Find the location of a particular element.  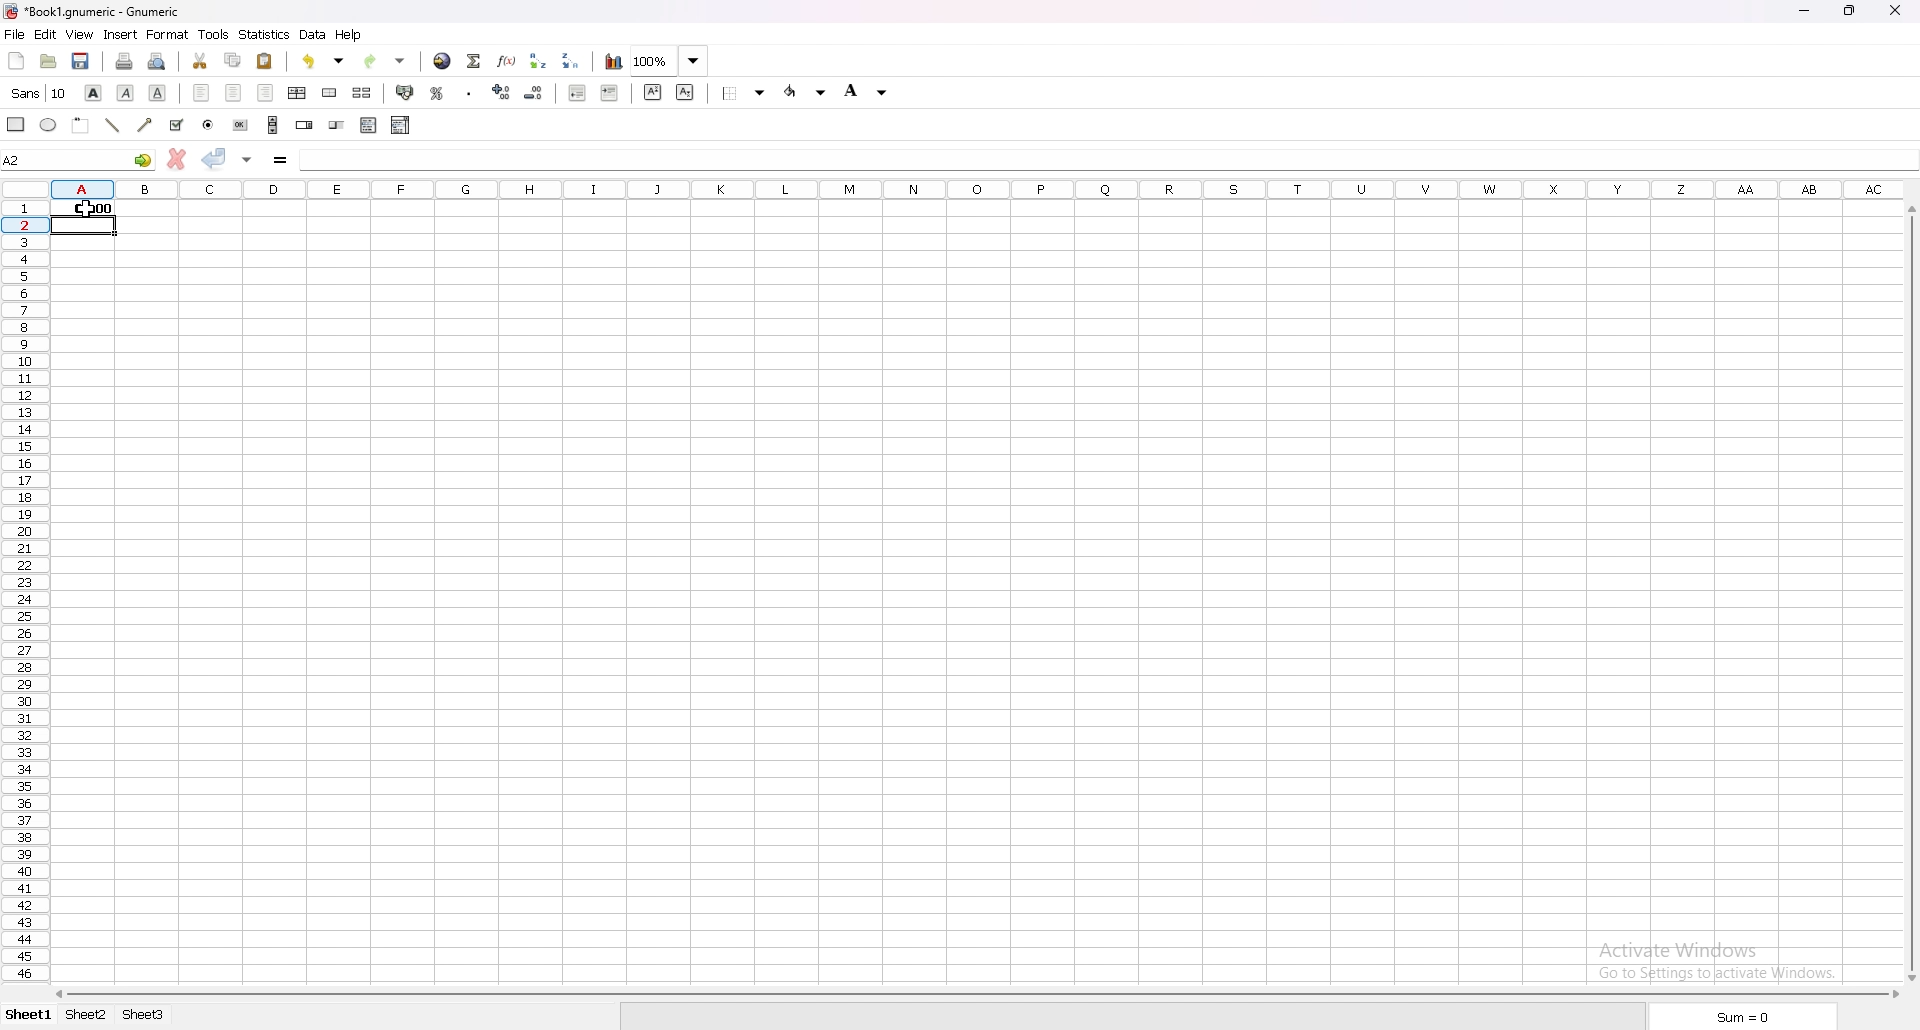

foreground is located at coordinates (865, 91).